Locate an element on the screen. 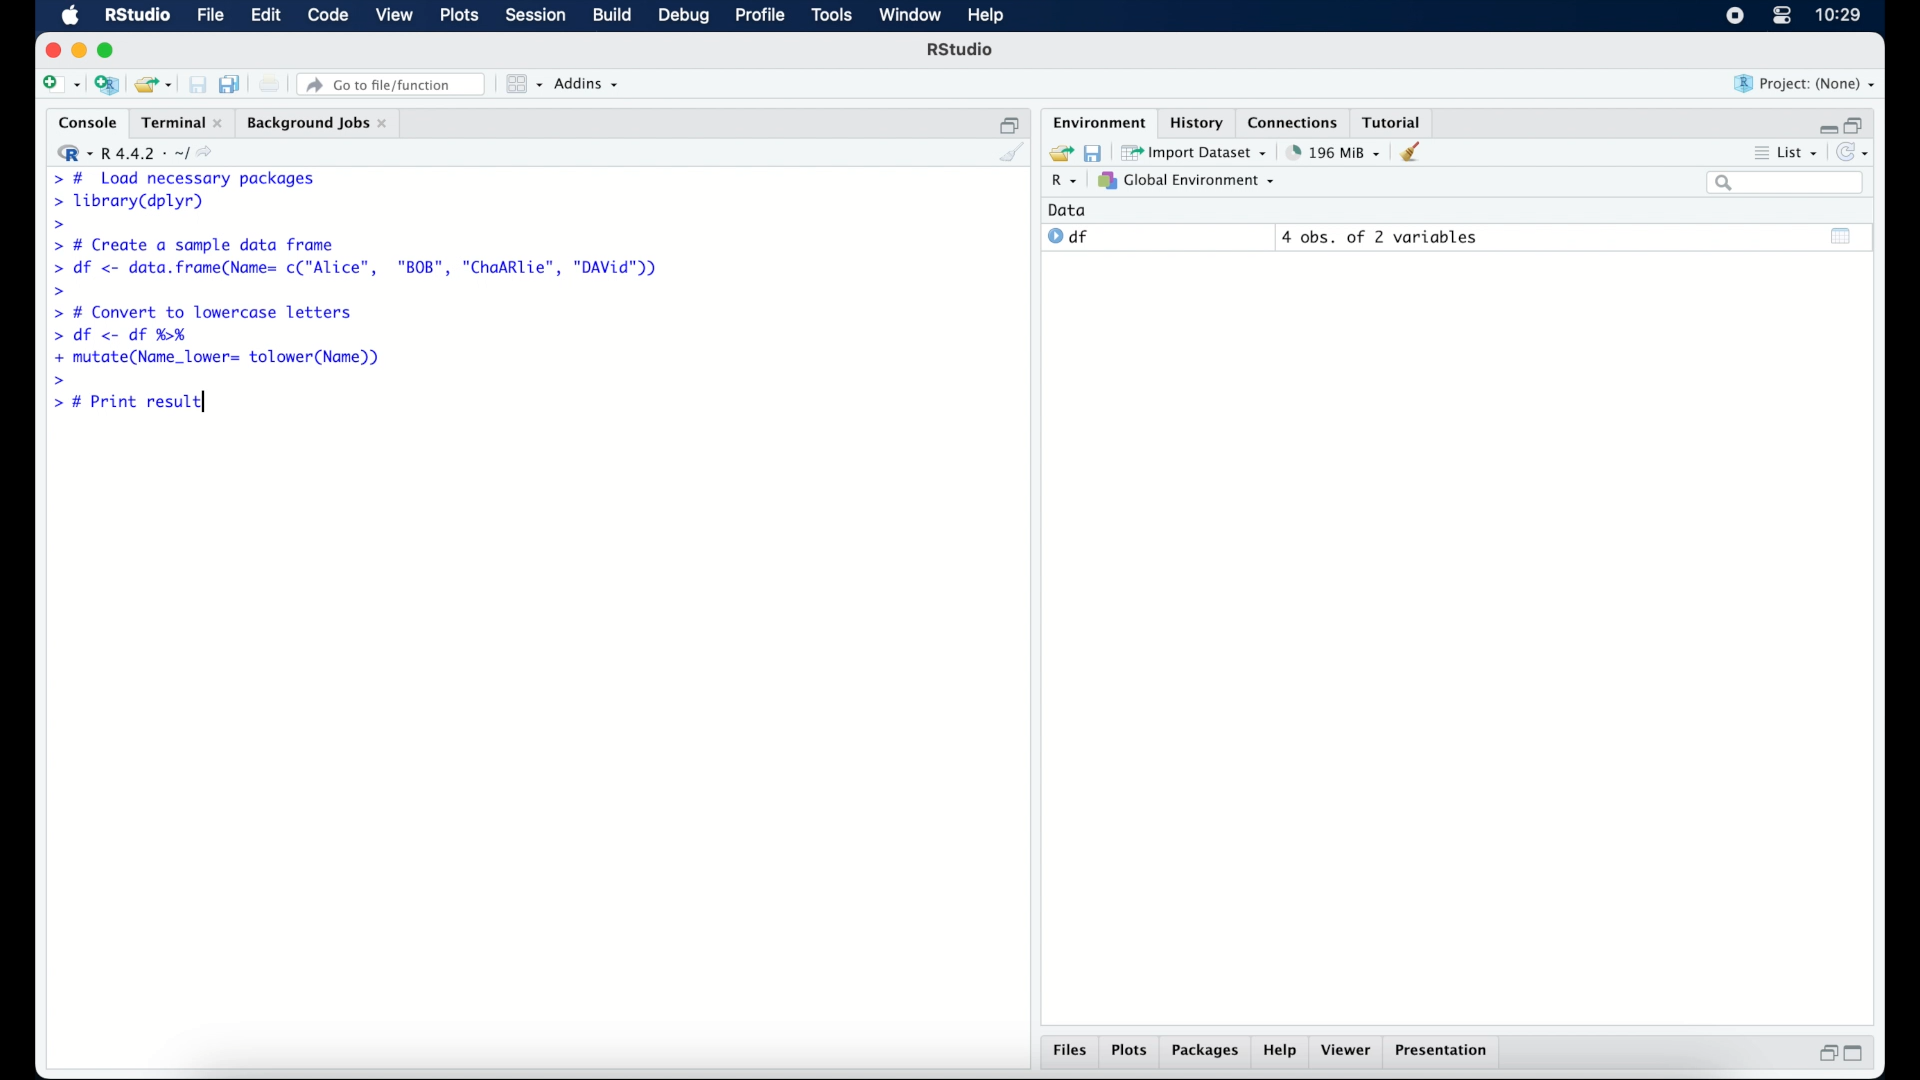 Image resolution: width=1920 pixels, height=1080 pixels. files is located at coordinates (1070, 1053).